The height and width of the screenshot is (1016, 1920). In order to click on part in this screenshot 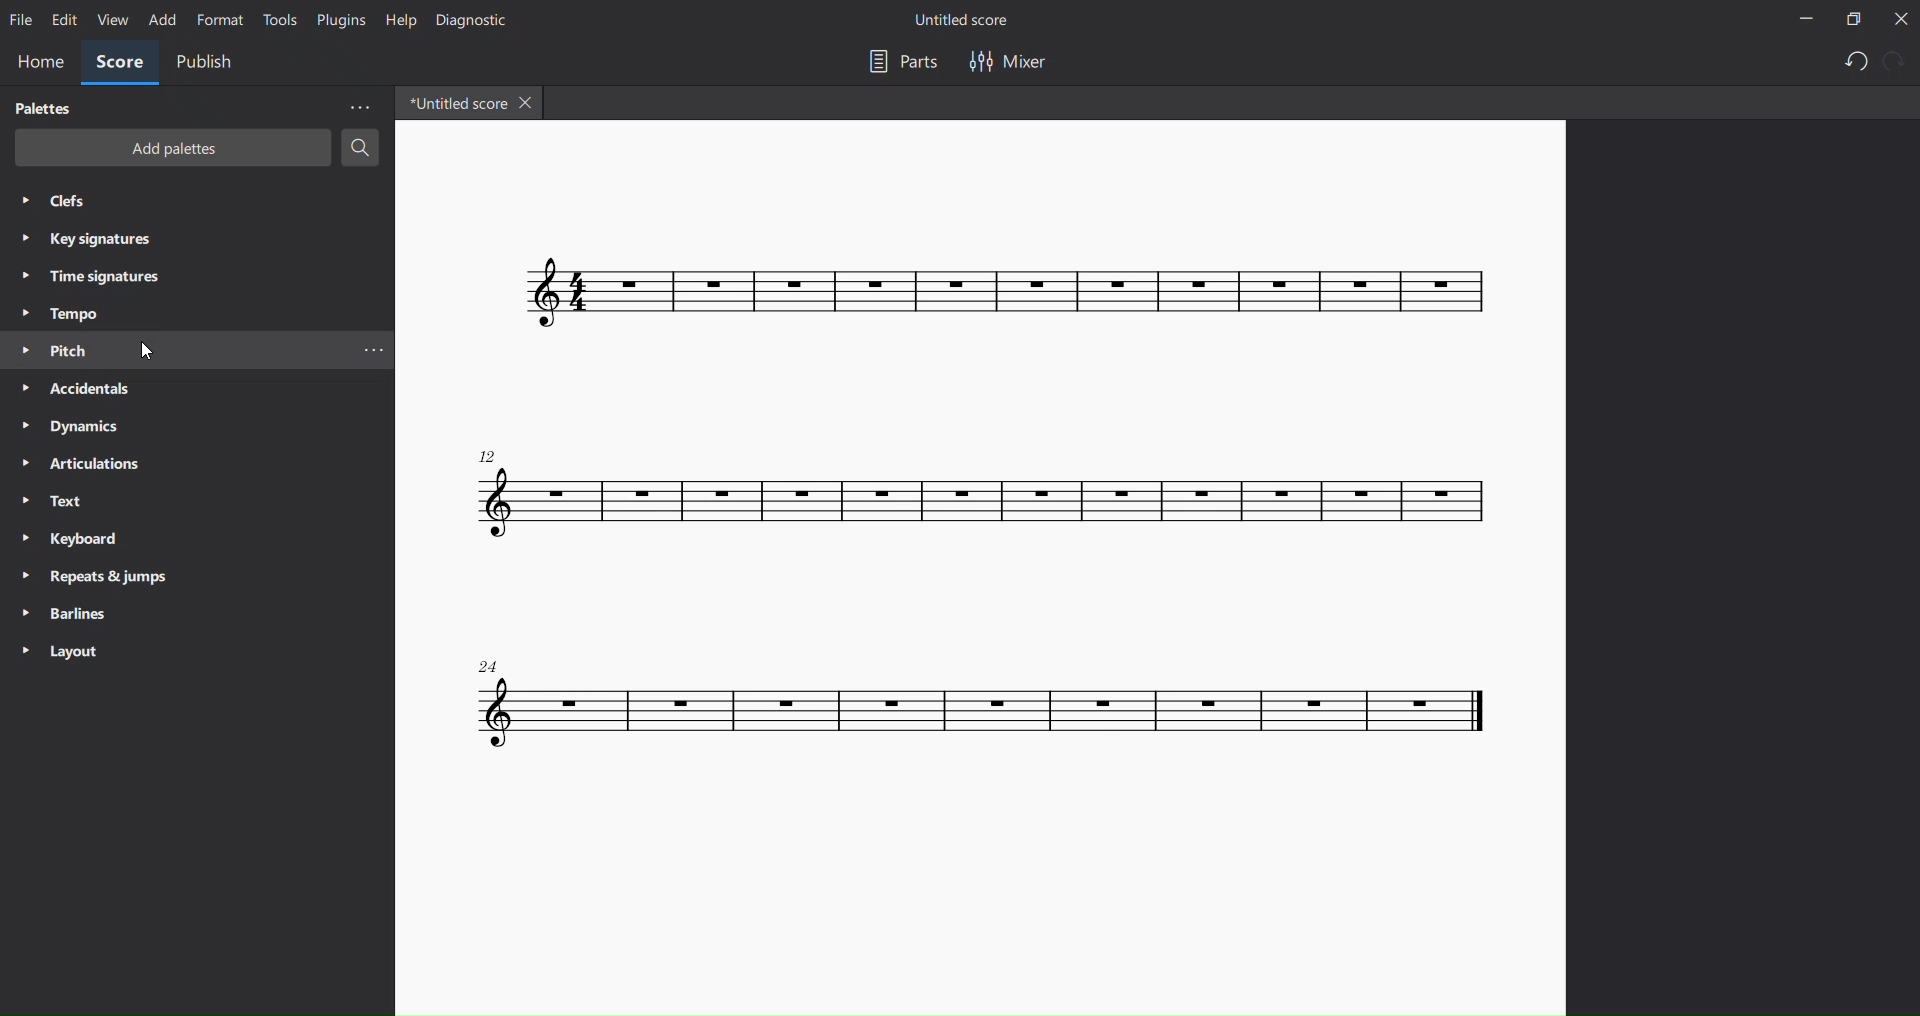, I will do `click(901, 66)`.